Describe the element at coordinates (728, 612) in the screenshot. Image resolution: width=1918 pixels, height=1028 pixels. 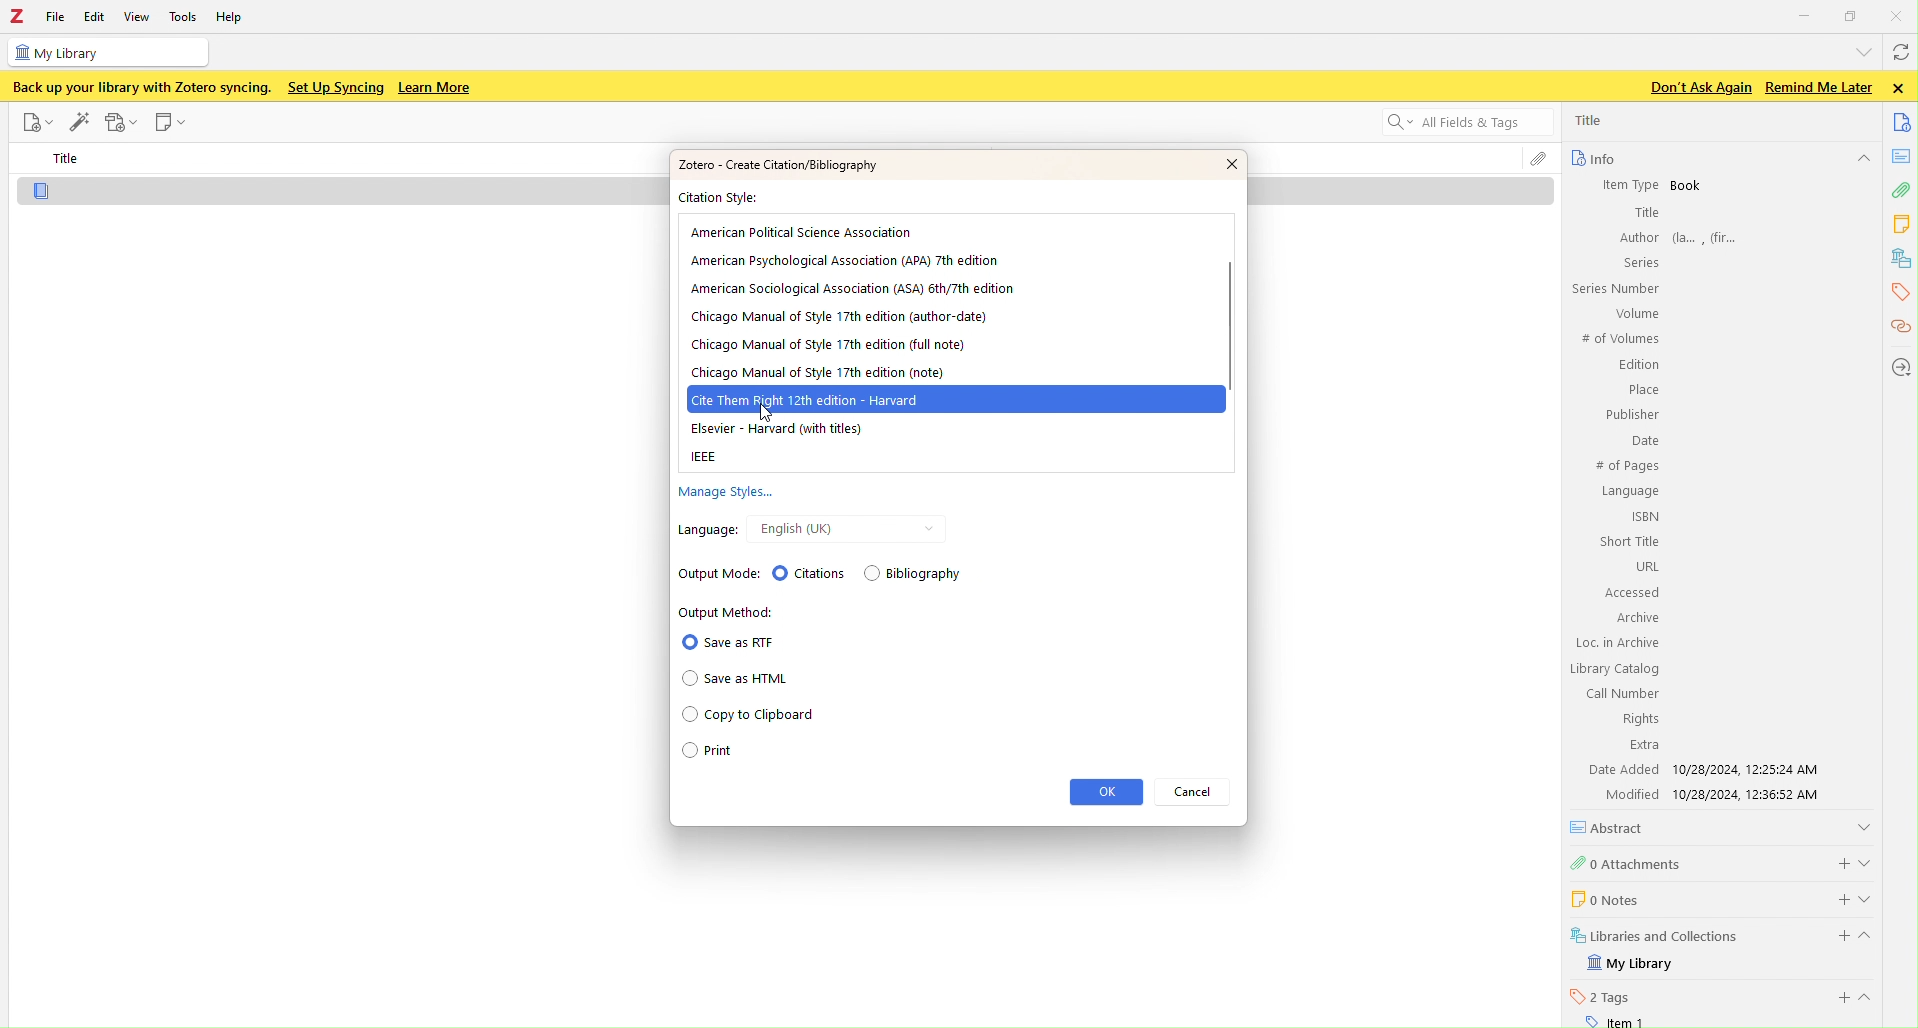
I see `Output Method:` at that location.